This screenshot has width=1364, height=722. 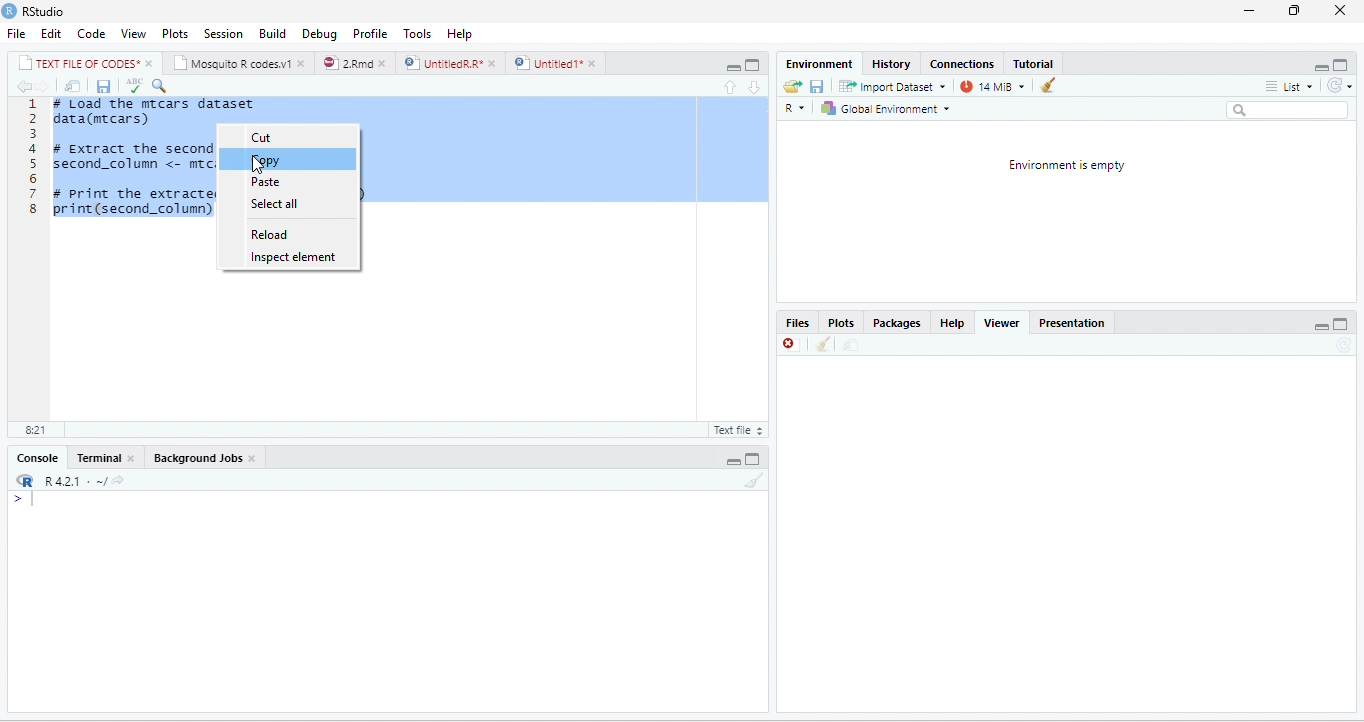 I want to click on 1, so click(x=33, y=104).